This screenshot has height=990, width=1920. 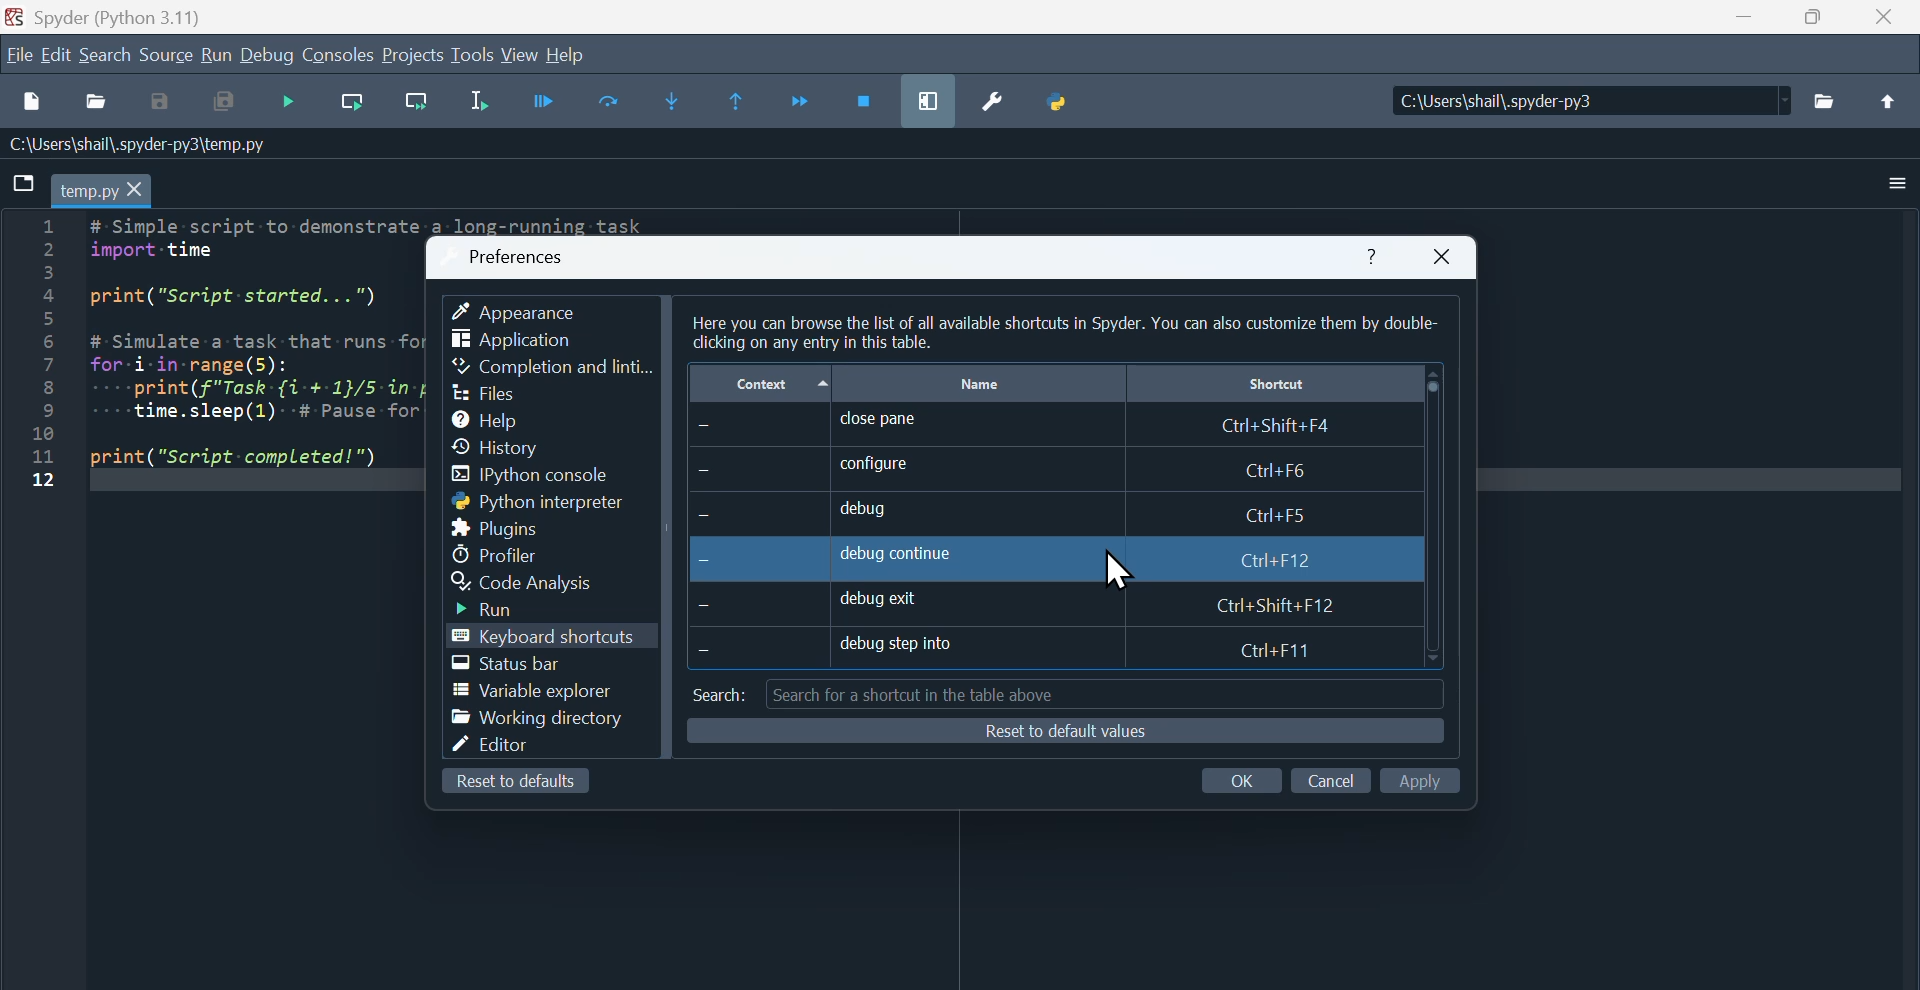 I want to click on File, so click(x=25, y=183).